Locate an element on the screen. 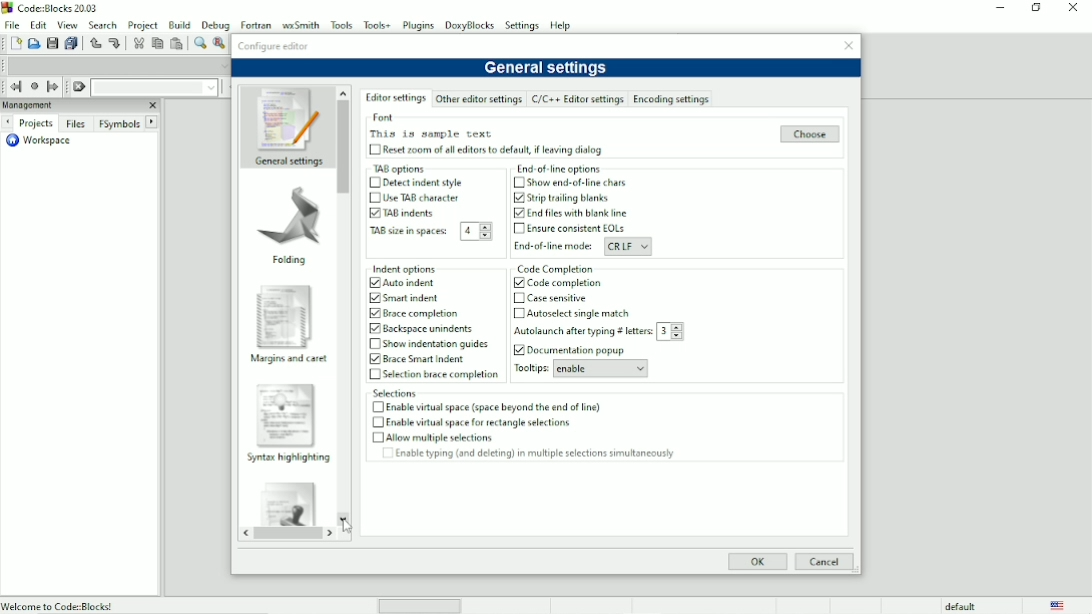 This screenshot has height=614, width=1092. Margins and caret is located at coordinates (283, 360).